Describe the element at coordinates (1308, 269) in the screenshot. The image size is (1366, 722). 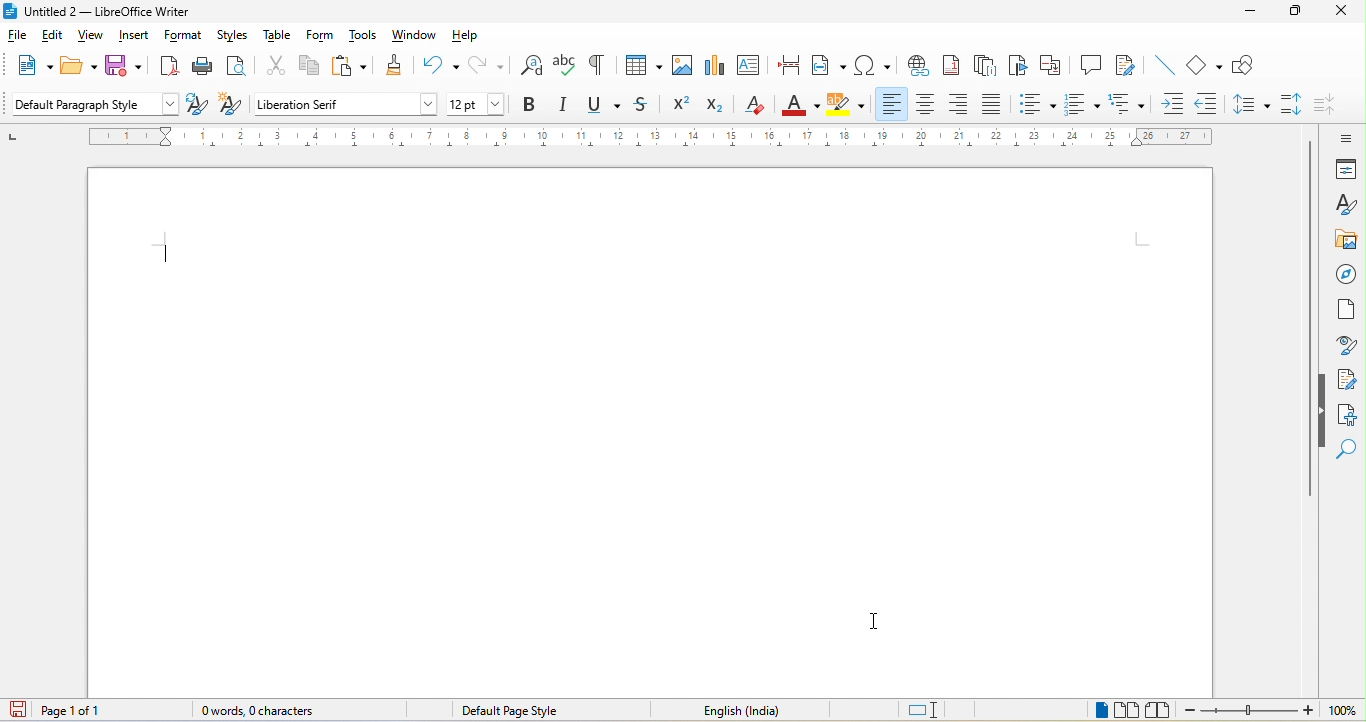
I see `vertical scroll bar` at that location.